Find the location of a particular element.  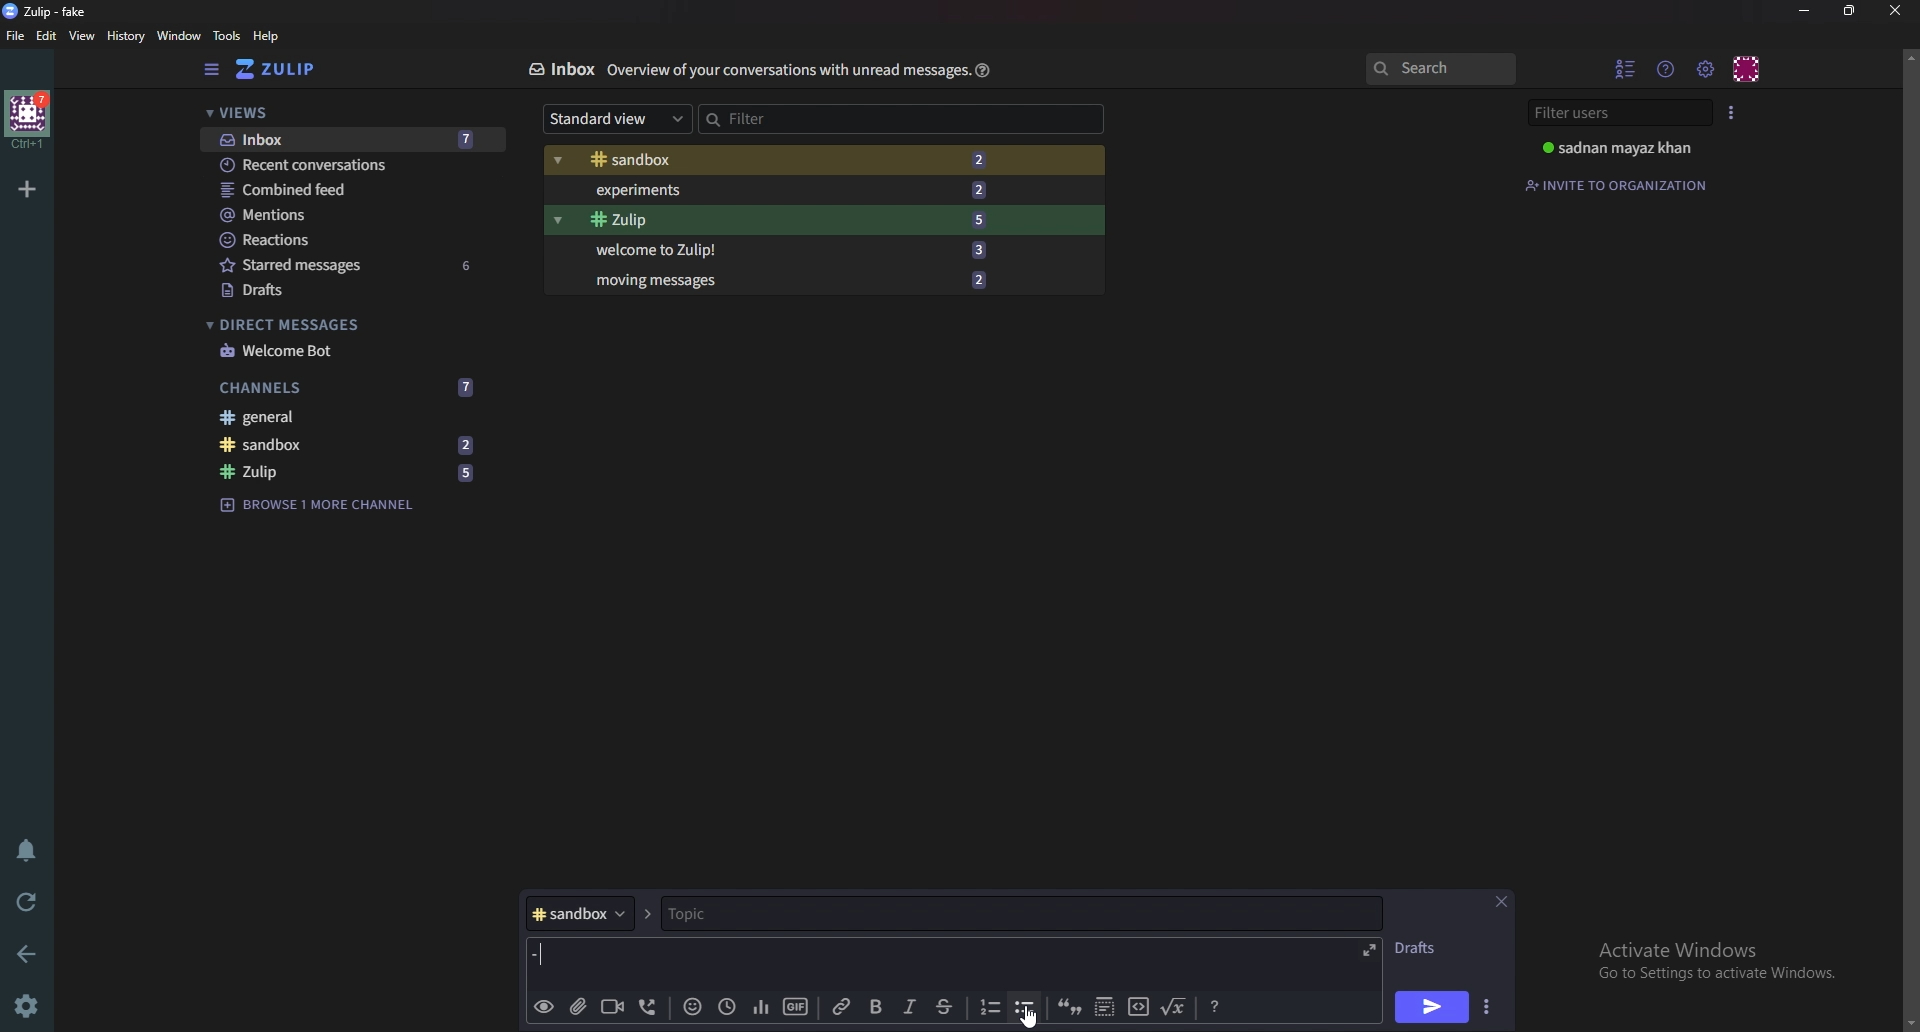

User is located at coordinates (1628, 147).